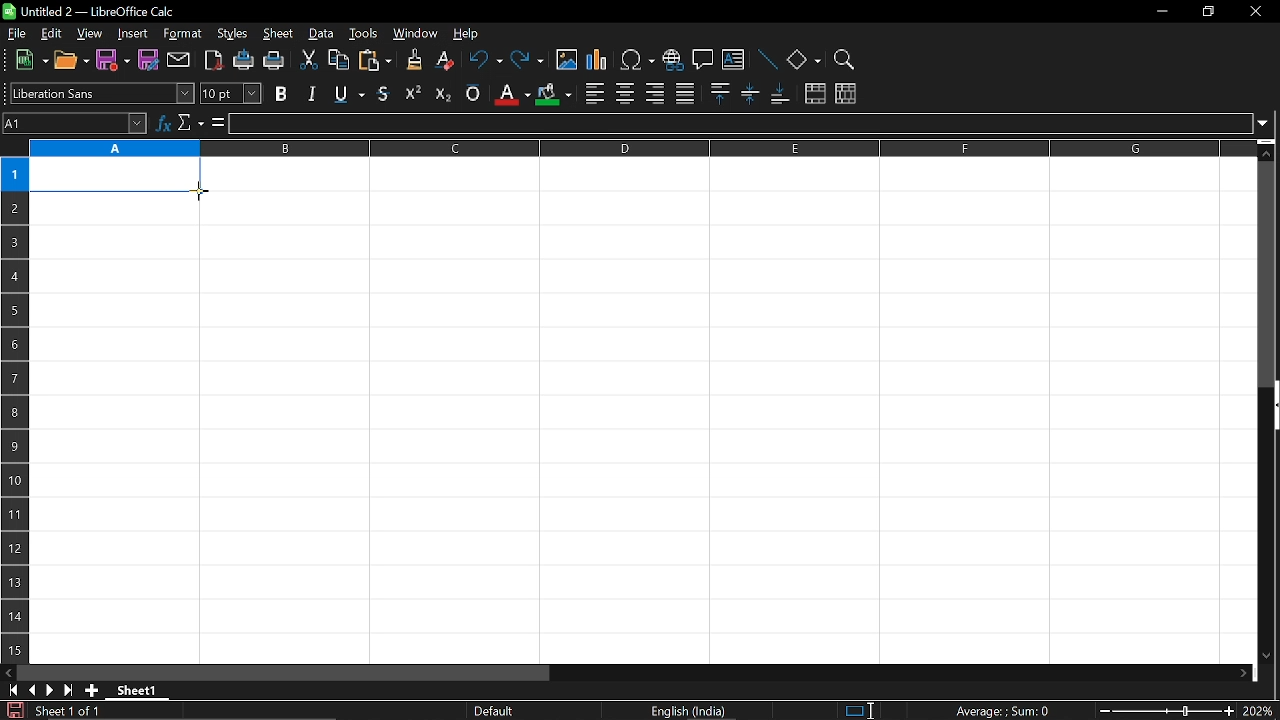  Describe the element at coordinates (672, 58) in the screenshot. I see `insert hyperlink` at that location.